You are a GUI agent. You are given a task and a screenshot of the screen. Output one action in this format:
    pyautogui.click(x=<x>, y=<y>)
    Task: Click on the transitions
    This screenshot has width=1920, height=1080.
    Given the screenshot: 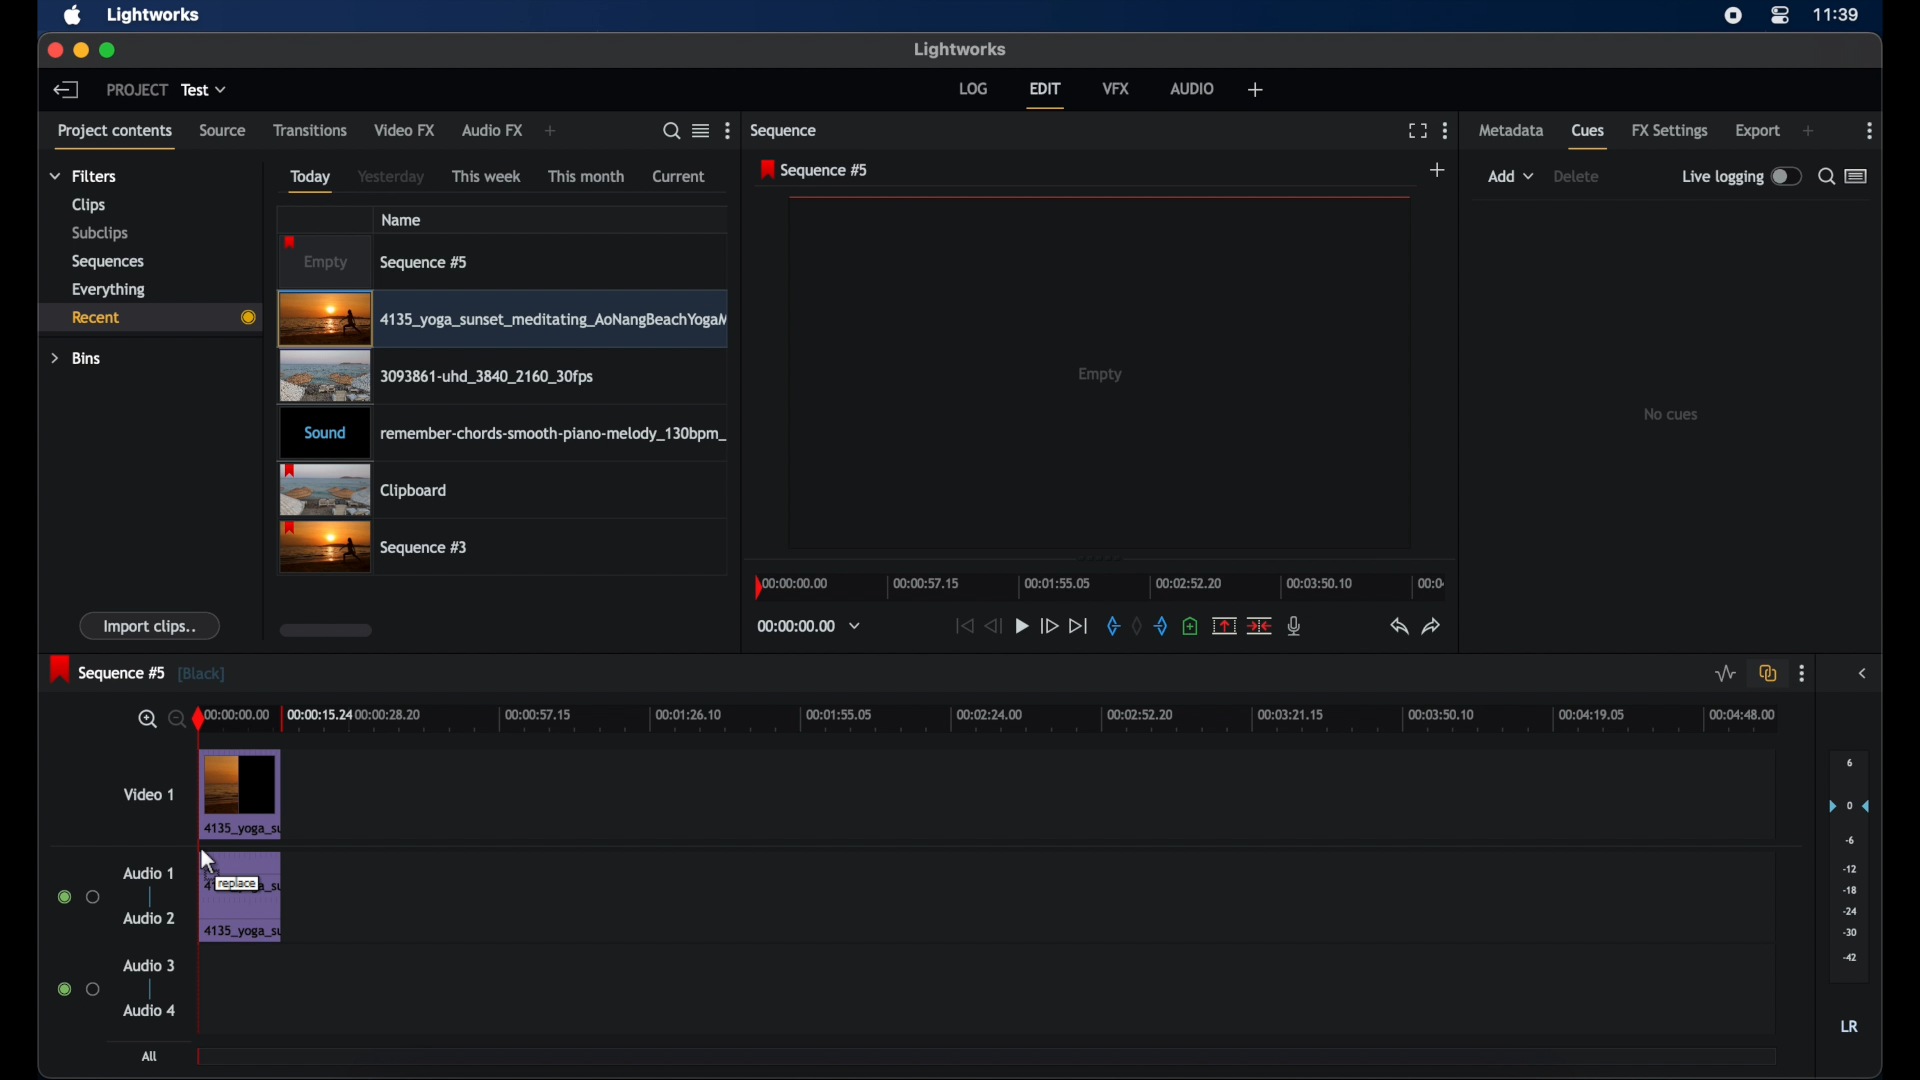 What is the action you would take?
    pyautogui.click(x=310, y=129)
    